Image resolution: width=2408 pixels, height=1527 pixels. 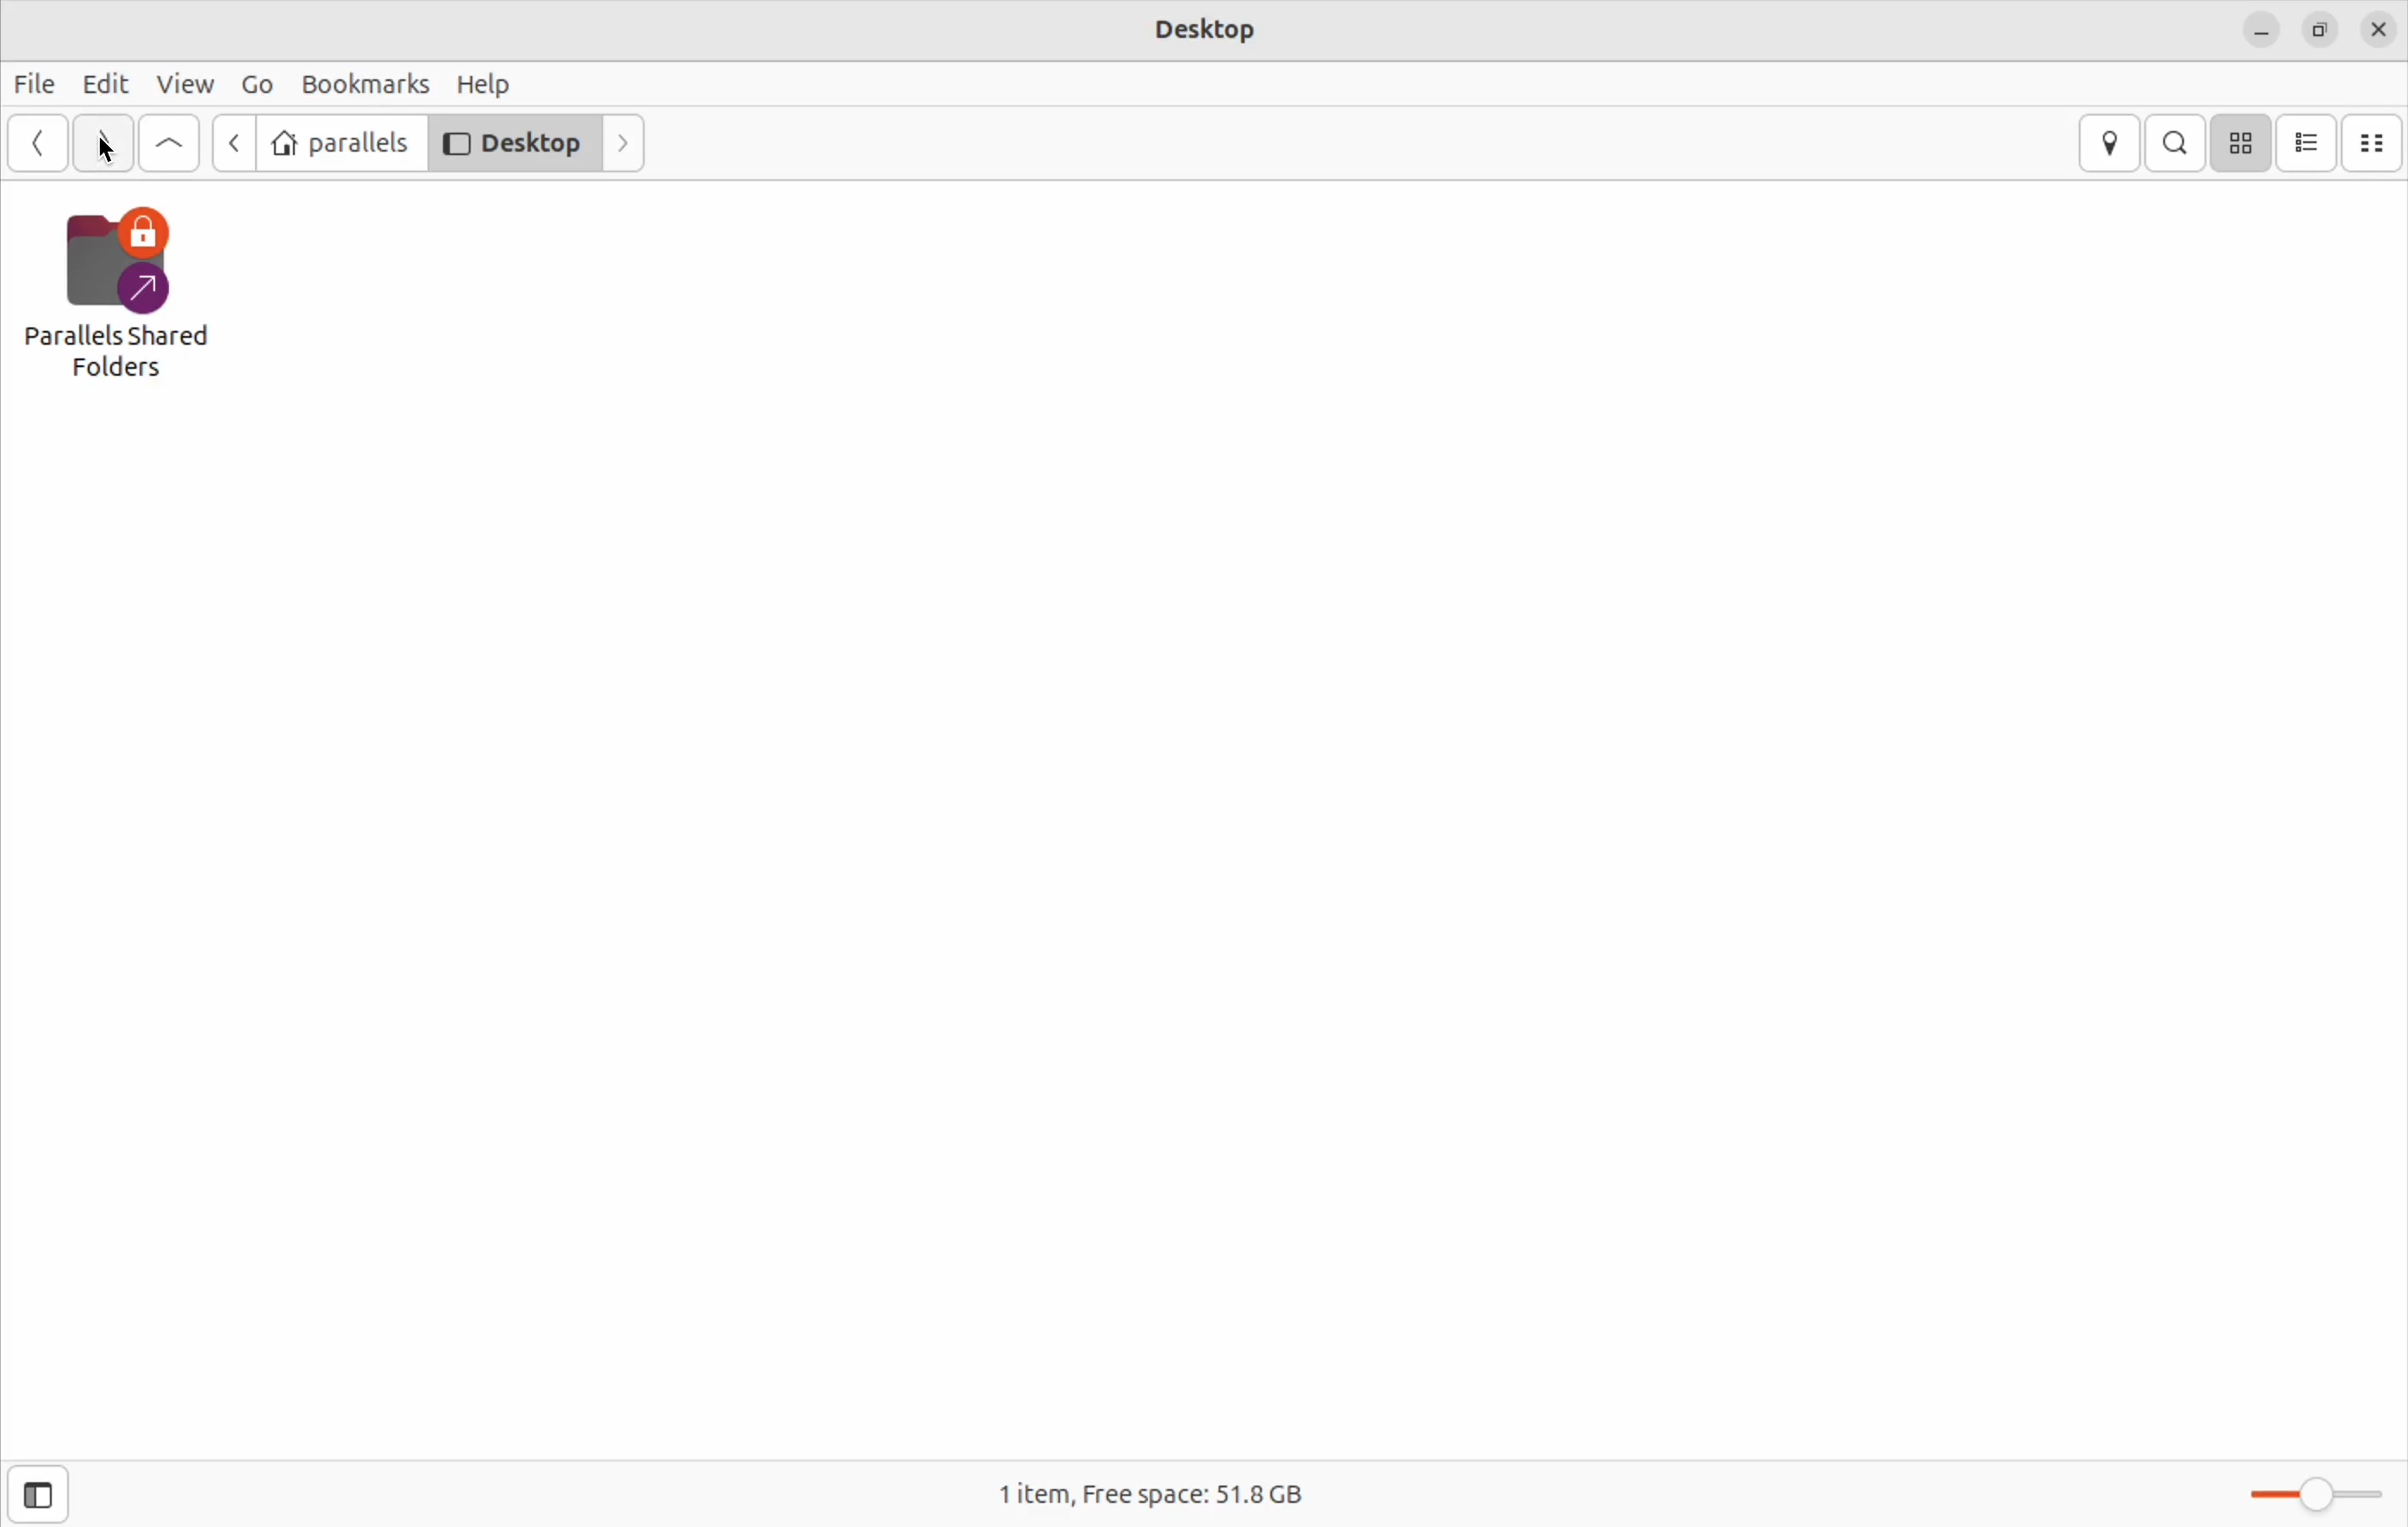 I want to click on desktop, so click(x=1206, y=28).